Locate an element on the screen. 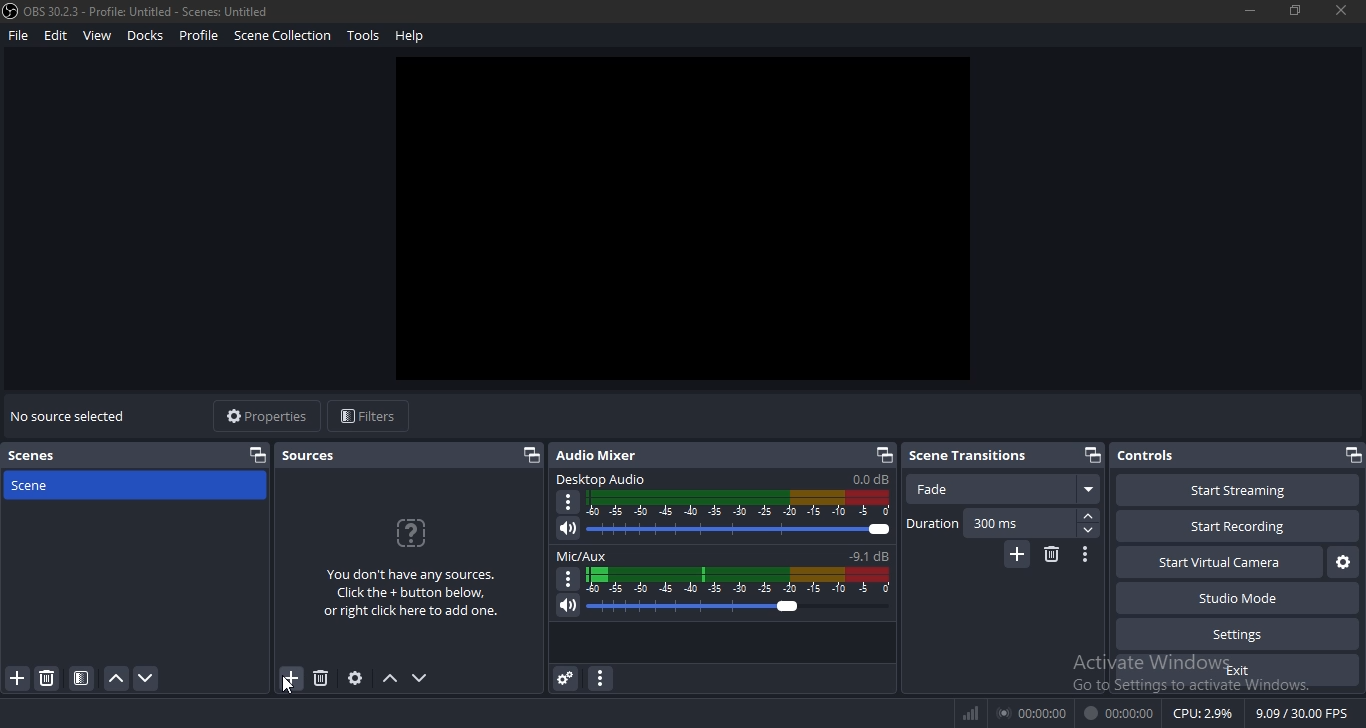  view is located at coordinates (99, 35).